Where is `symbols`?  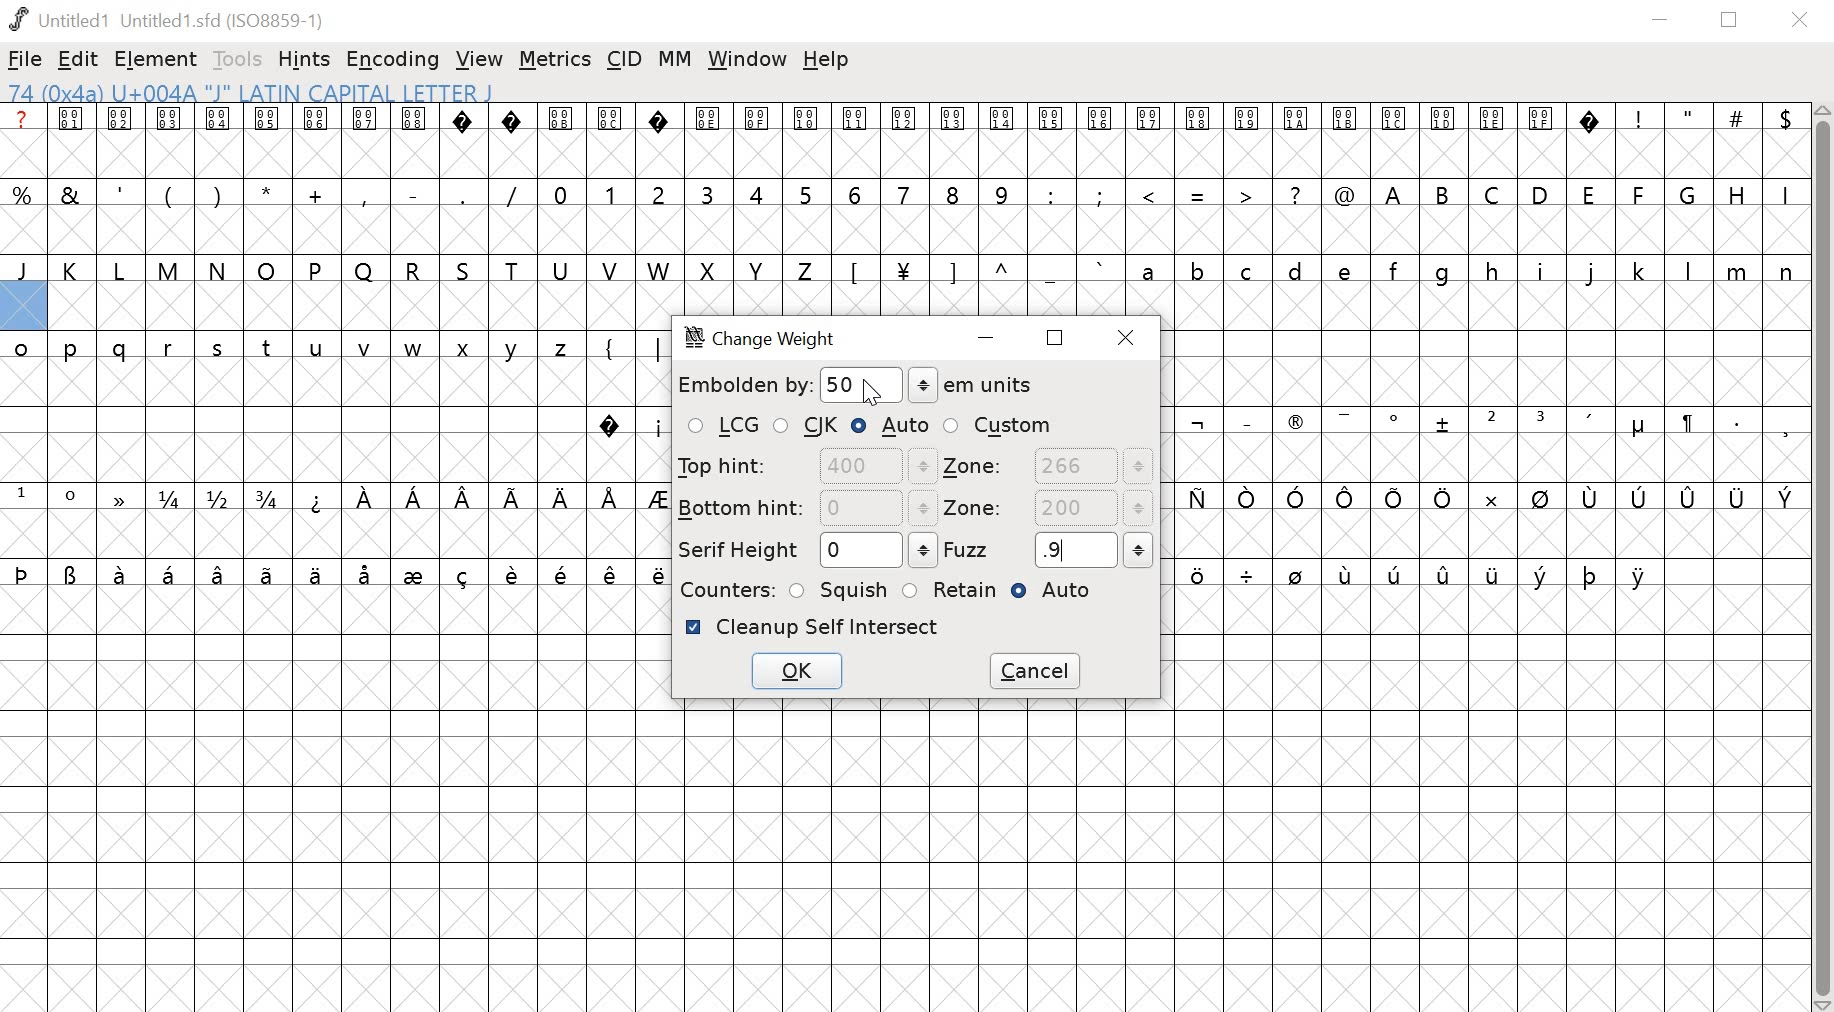
symbols is located at coordinates (1483, 499).